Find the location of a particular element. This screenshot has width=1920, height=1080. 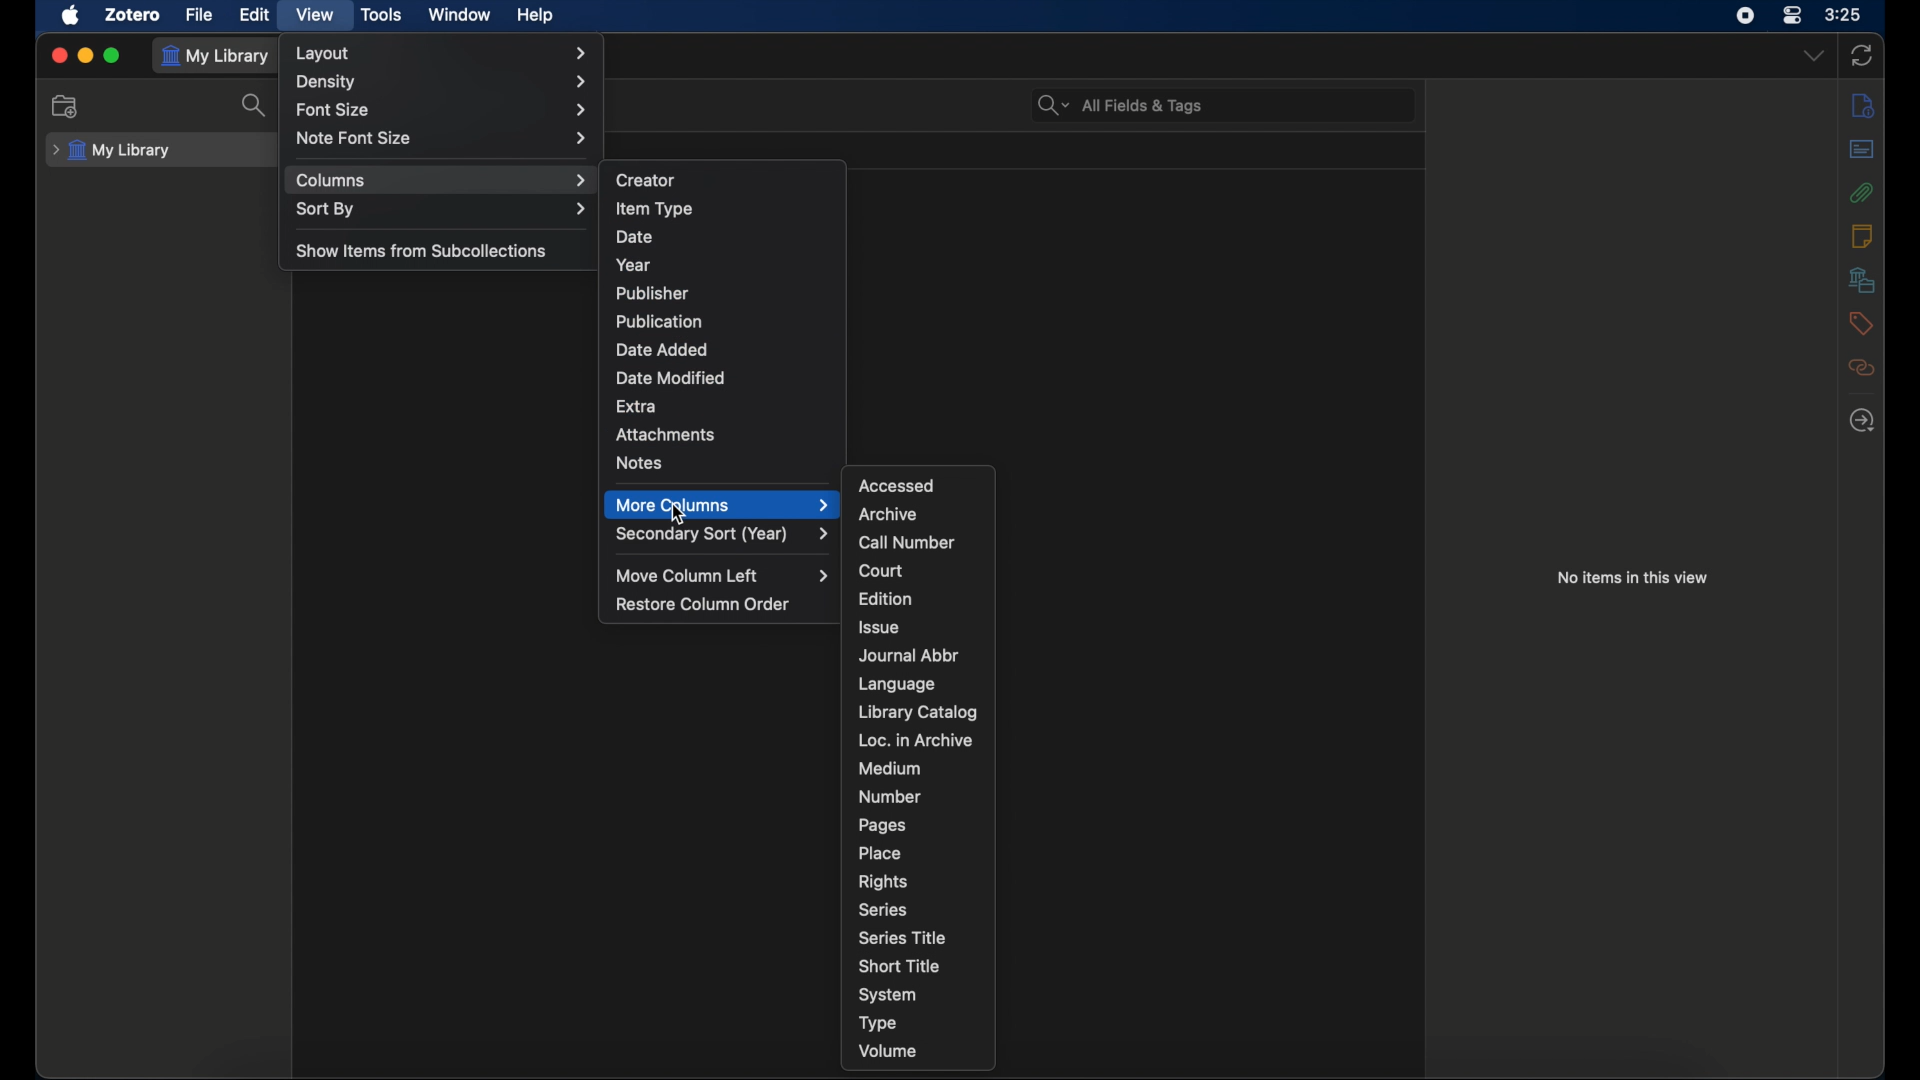

time is located at coordinates (1844, 15).